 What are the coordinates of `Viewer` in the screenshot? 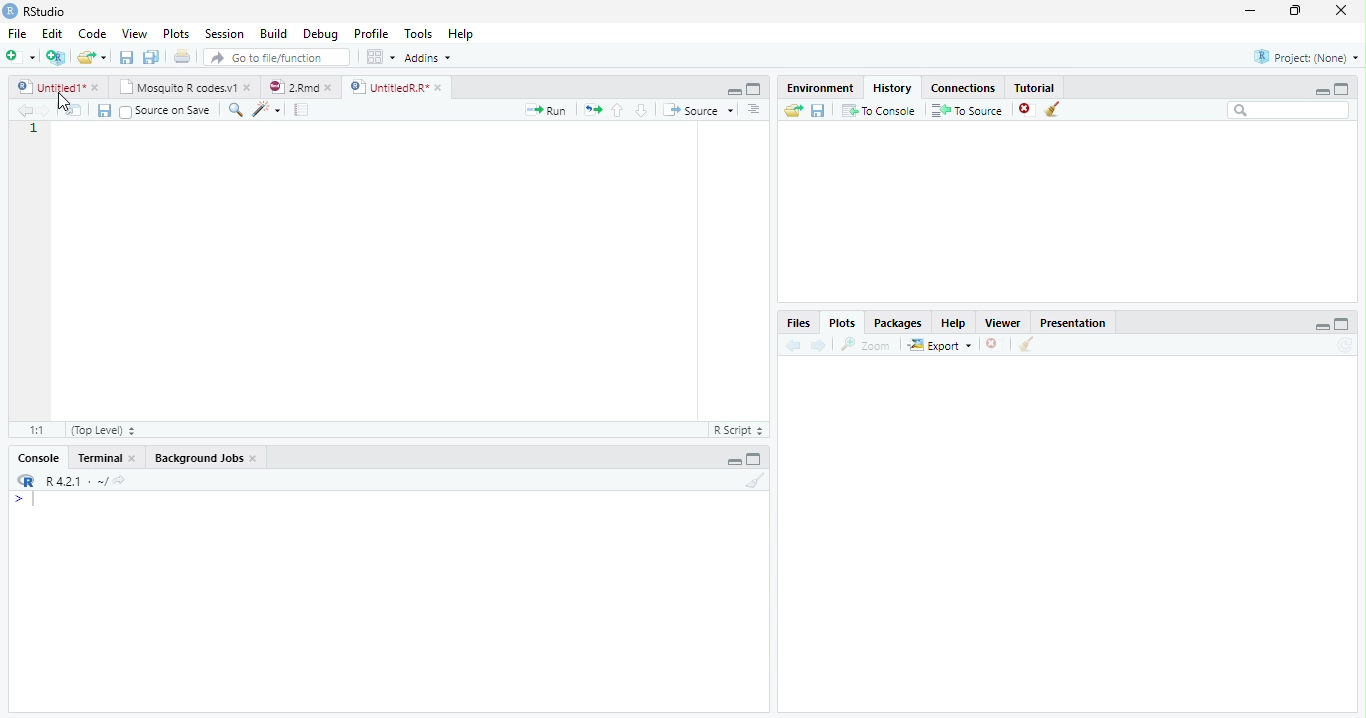 It's located at (1004, 323).